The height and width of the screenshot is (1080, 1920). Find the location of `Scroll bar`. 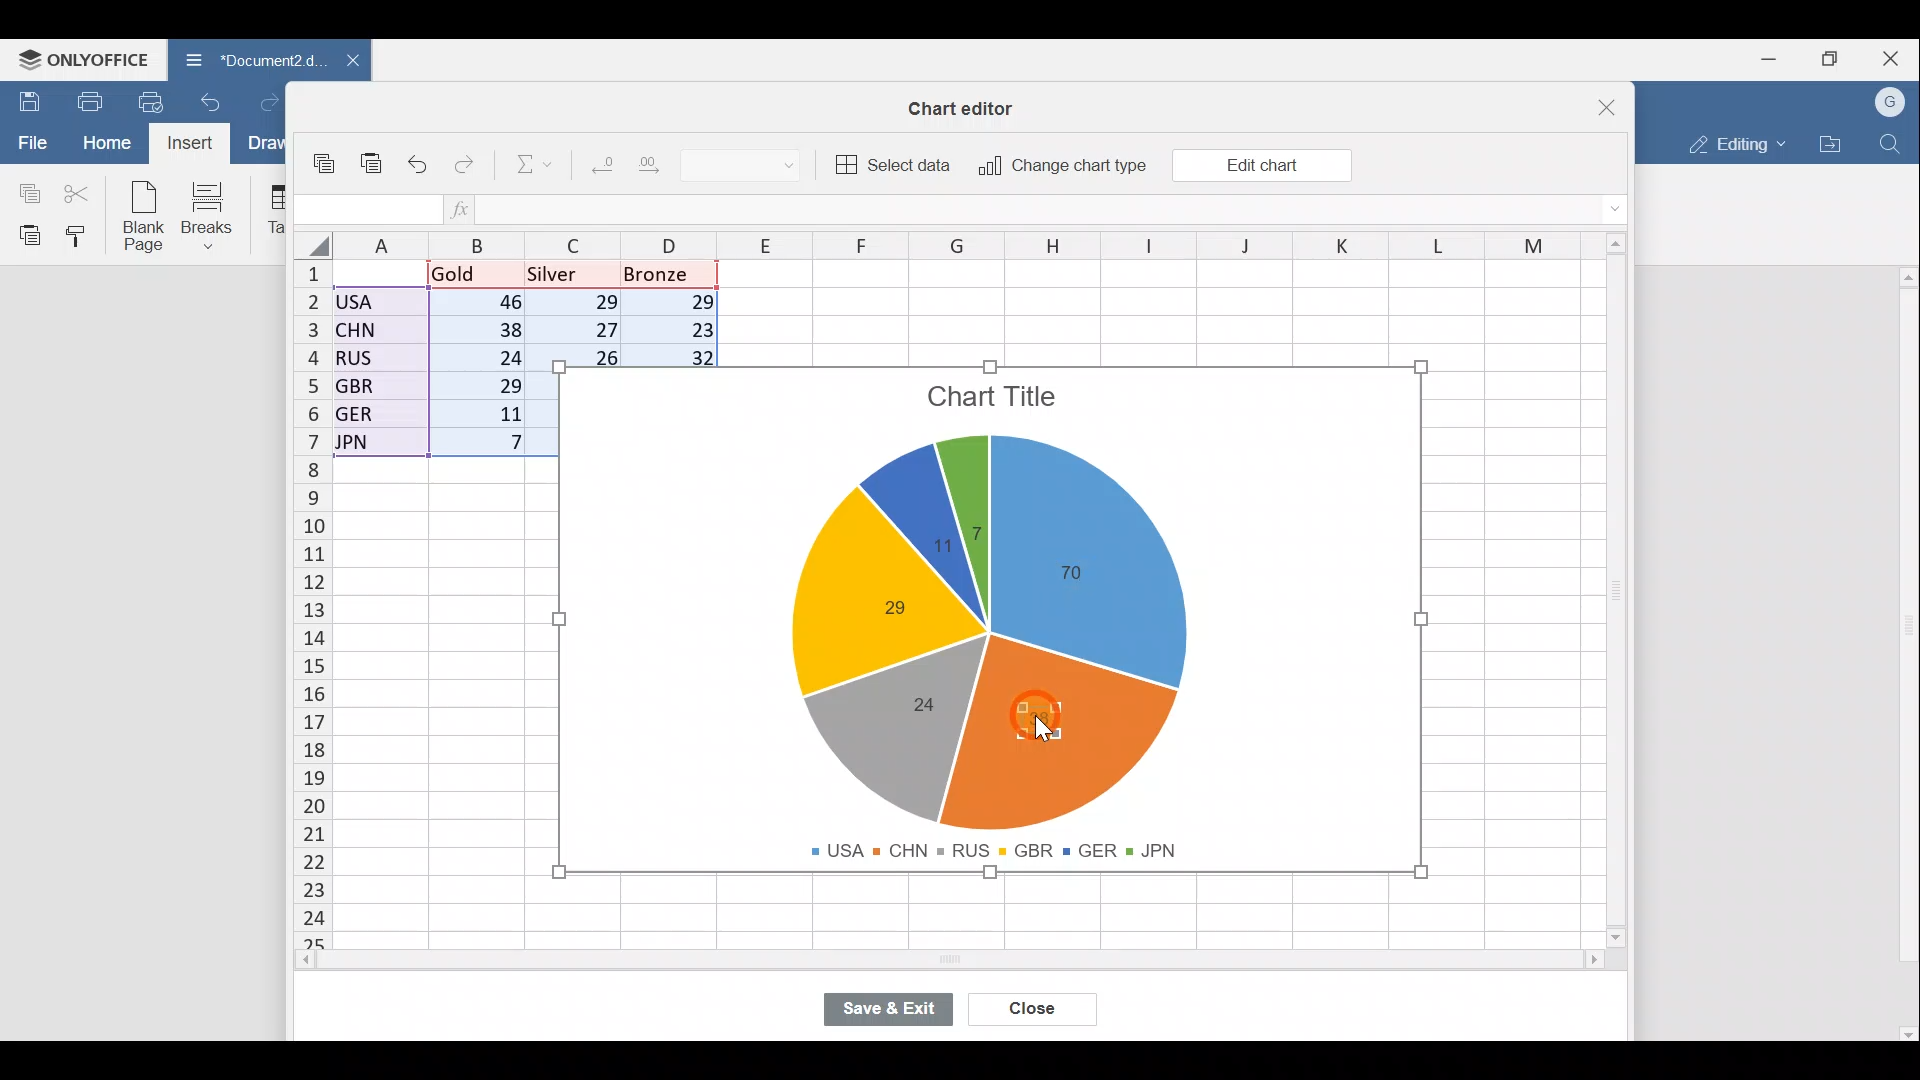

Scroll bar is located at coordinates (979, 961).